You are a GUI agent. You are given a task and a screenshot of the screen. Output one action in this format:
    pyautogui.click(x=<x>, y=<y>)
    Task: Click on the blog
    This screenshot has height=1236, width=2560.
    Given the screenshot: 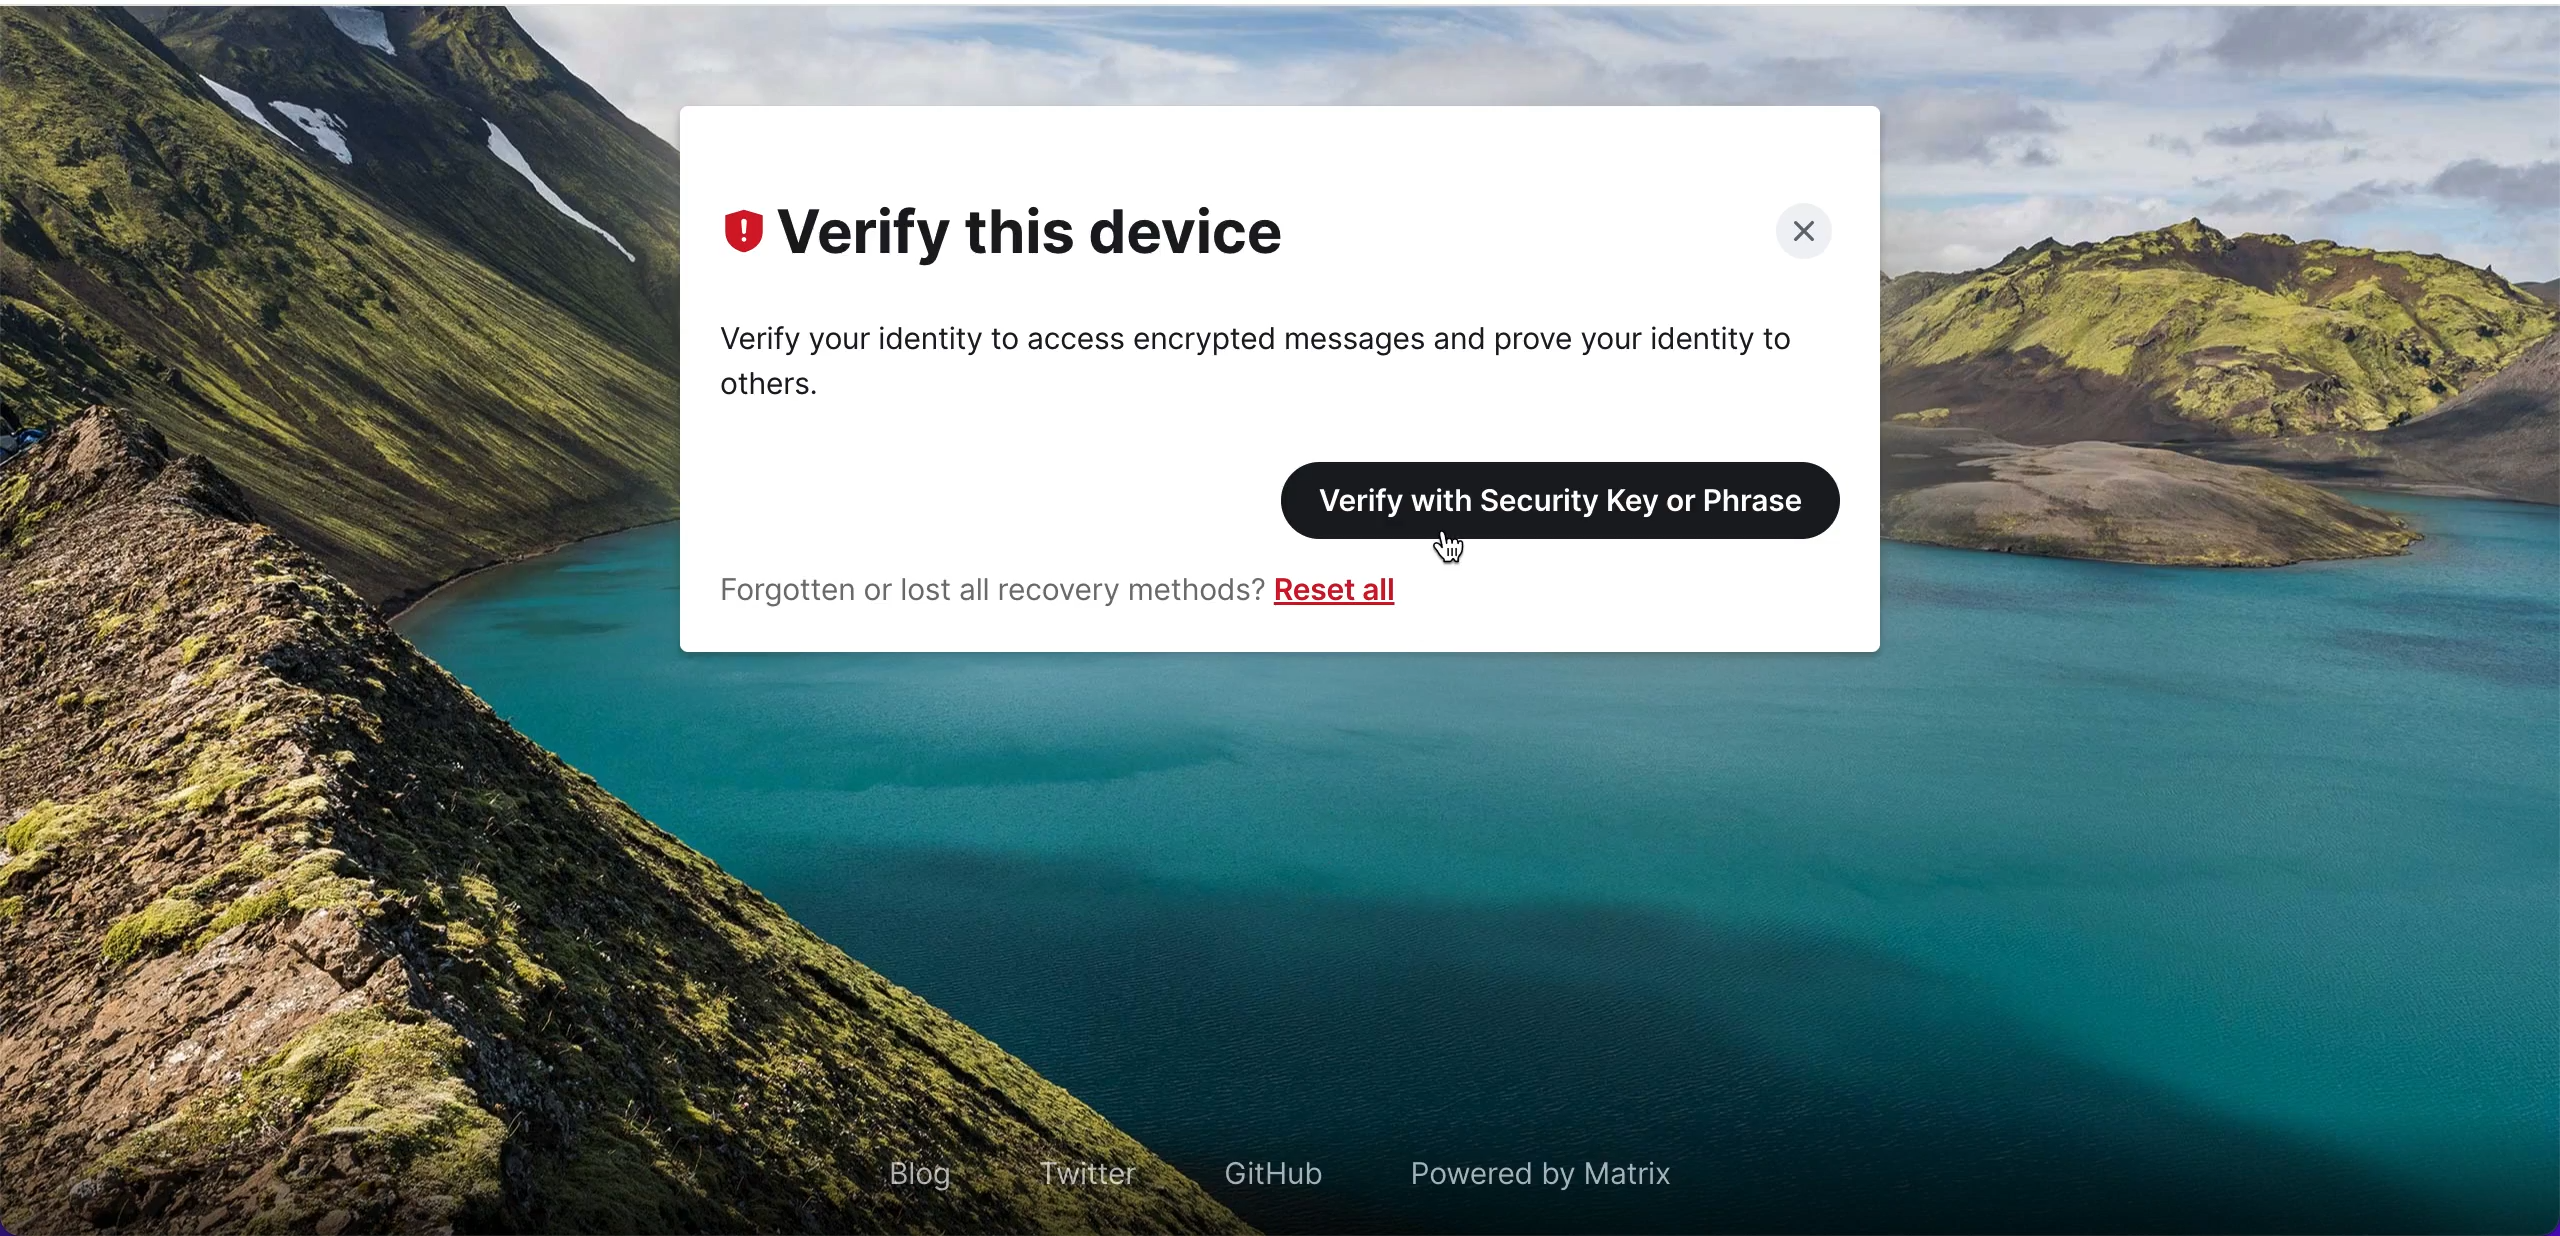 What is the action you would take?
    pyautogui.click(x=919, y=1169)
    